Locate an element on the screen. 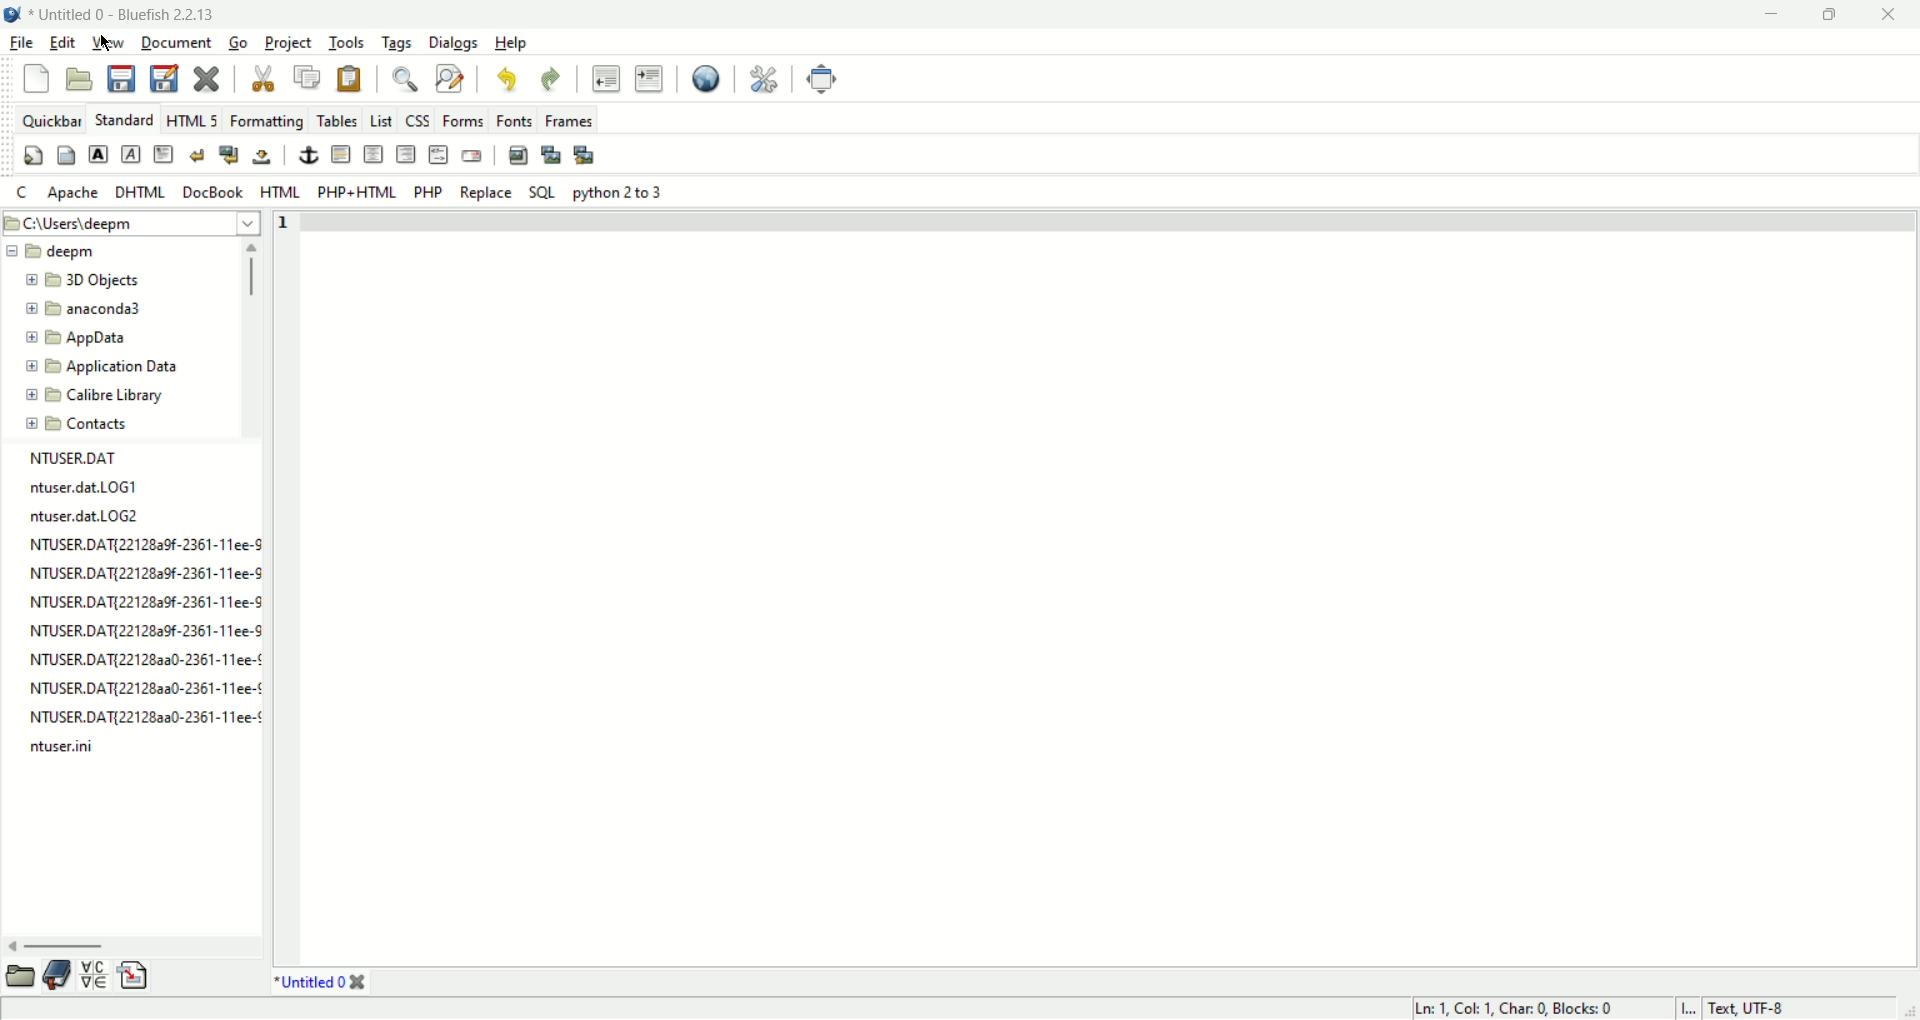  Python 2 to 3 is located at coordinates (616, 194).